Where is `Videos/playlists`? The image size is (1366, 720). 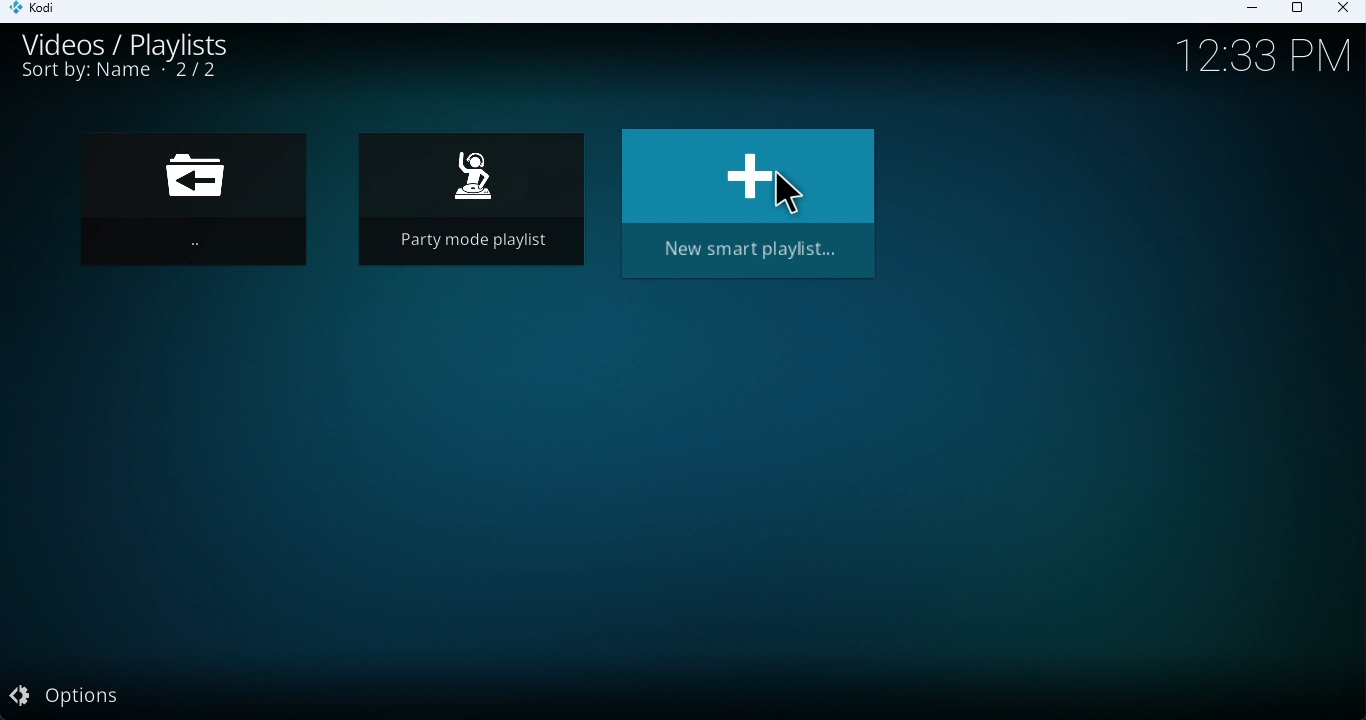
Videos/playlists is located at coordinates (145, 43).